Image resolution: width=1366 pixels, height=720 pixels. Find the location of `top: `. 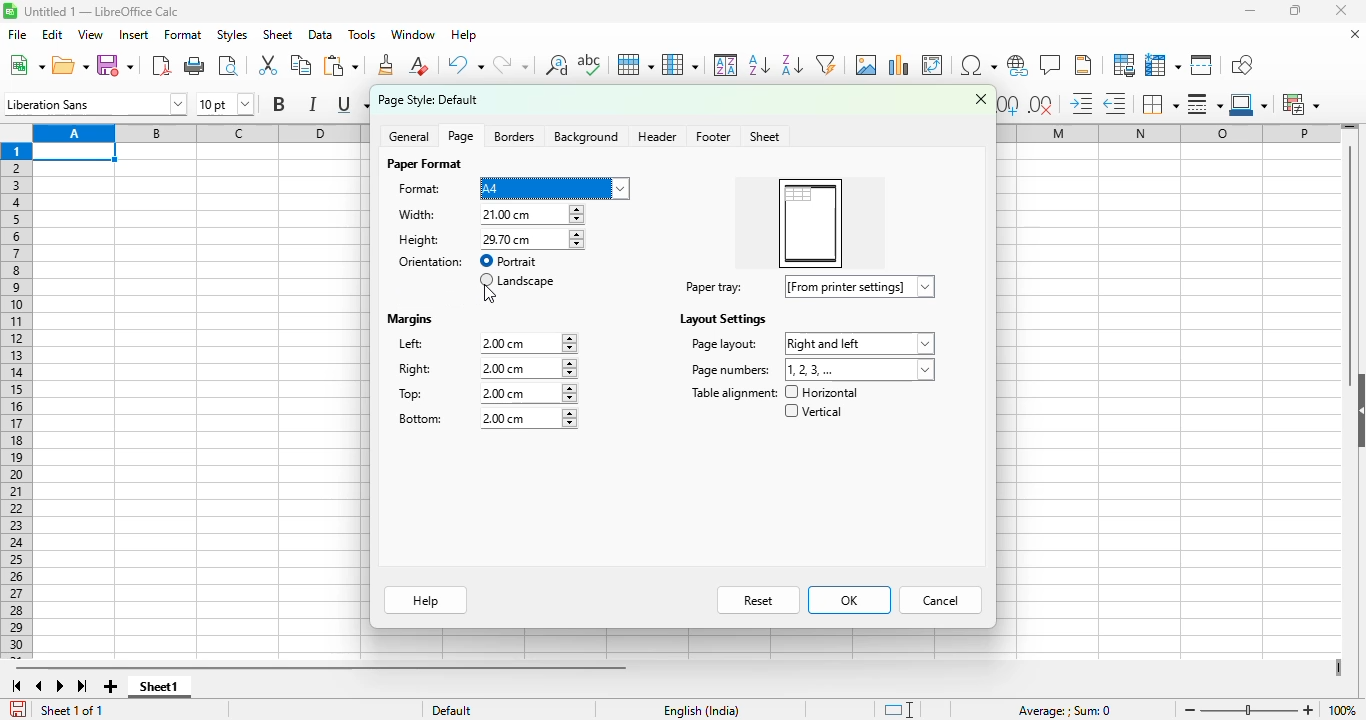

top:  is located at coordinates (412, 394).